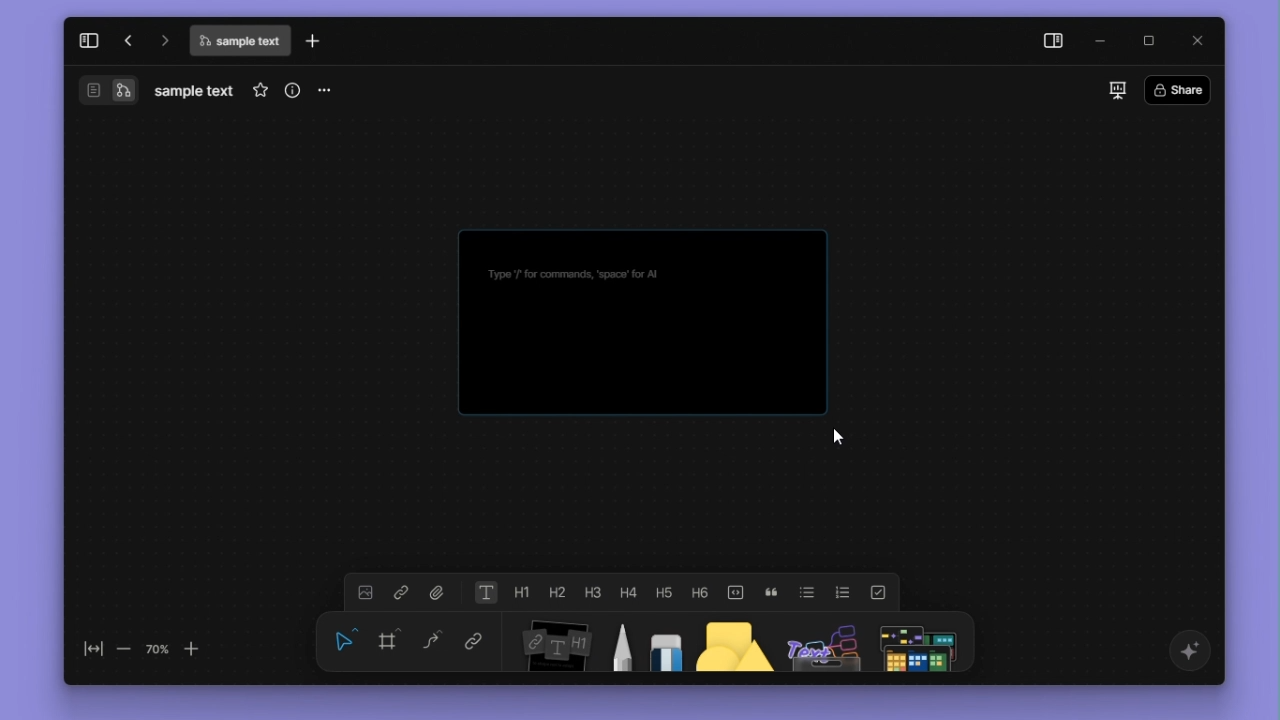 The width and height of the screenshot is (1280, 720). Describe the element at coordinates (432, 644) in the screenshot. I see `Curve C` at that location.